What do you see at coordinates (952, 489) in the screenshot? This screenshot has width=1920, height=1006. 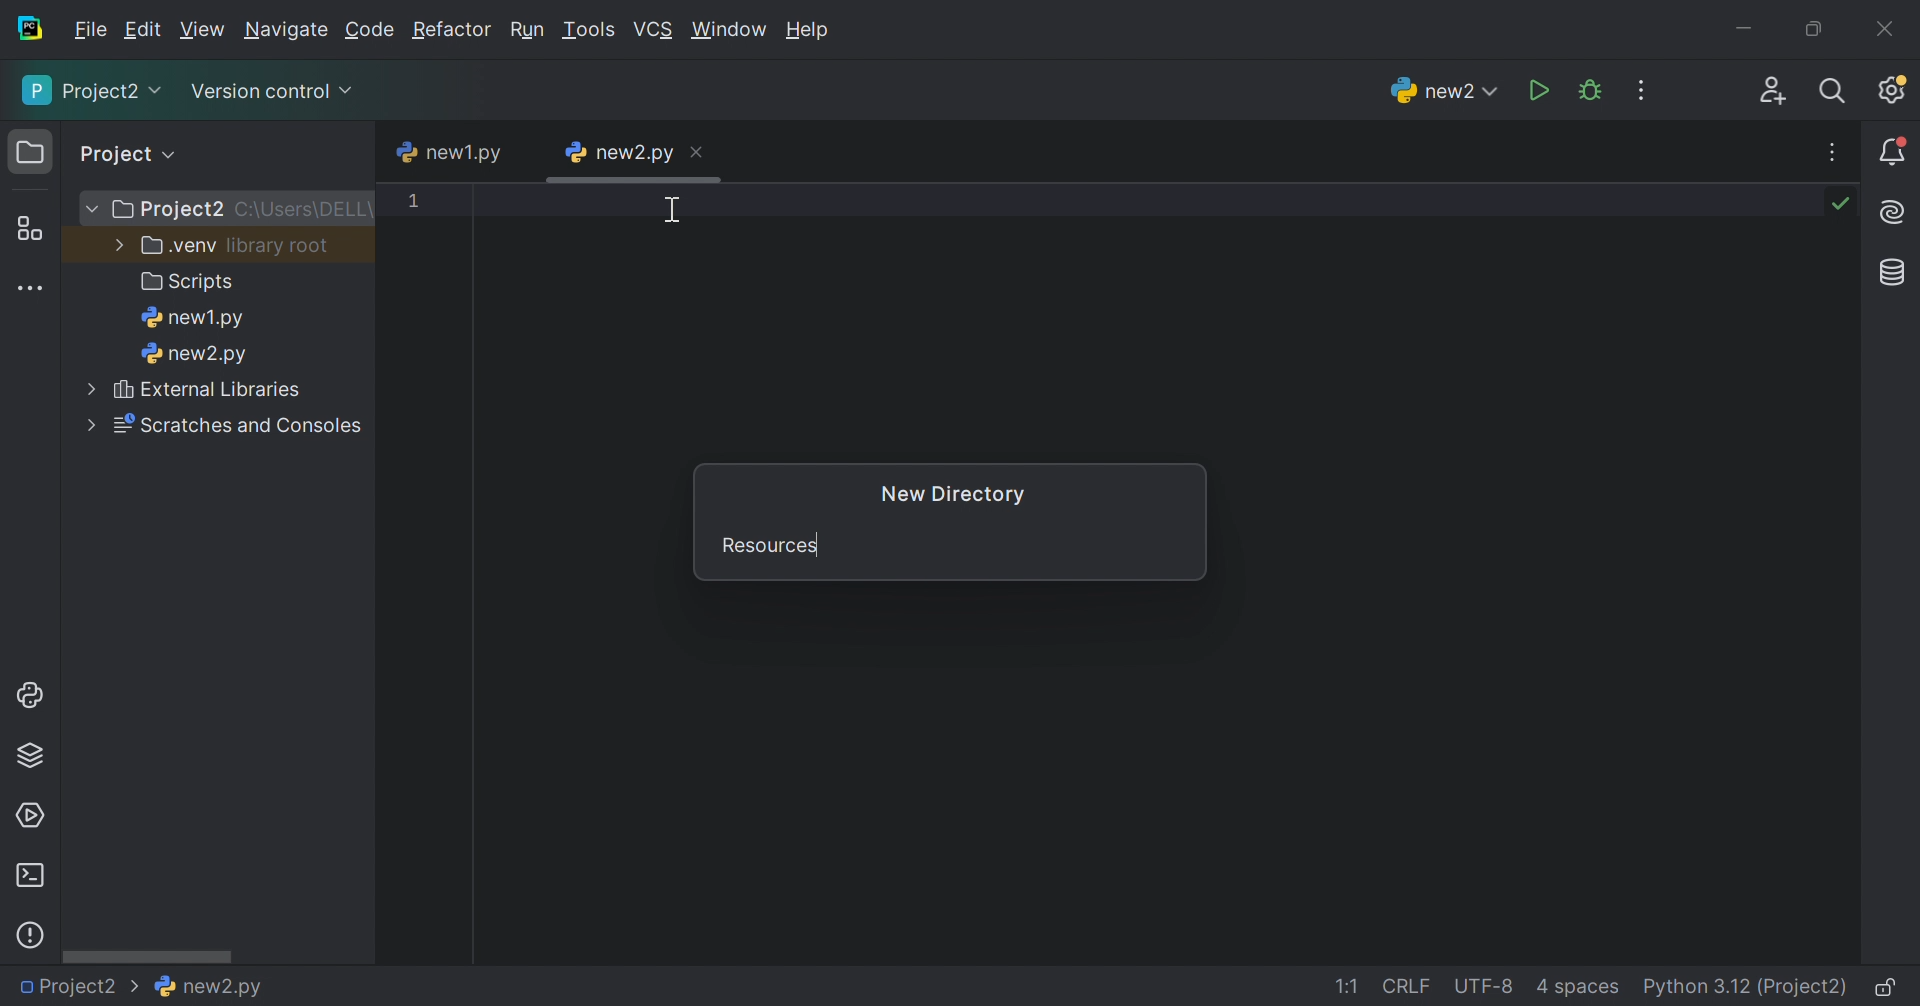 I see `New Directory` at bounding box center [952, 489].